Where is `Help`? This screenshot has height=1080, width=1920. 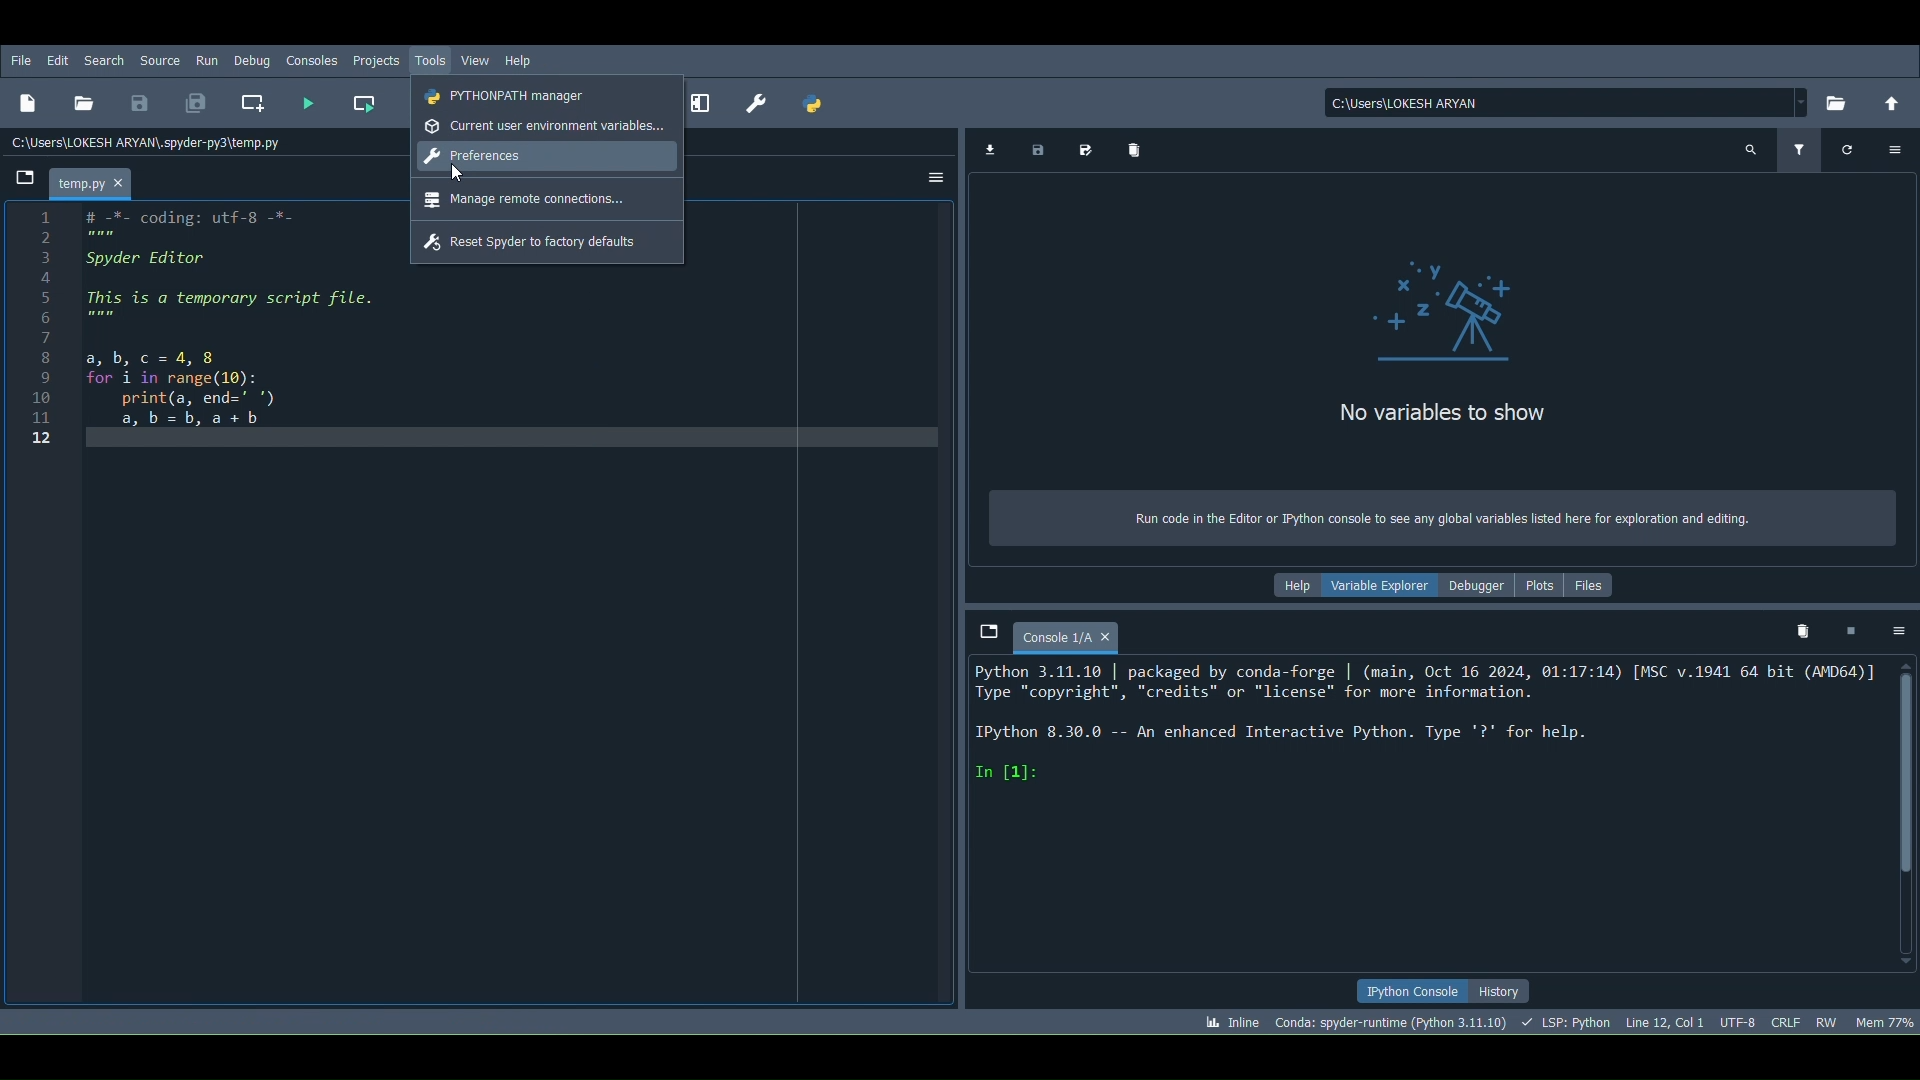
Help is located at coordinates (1289, 586).